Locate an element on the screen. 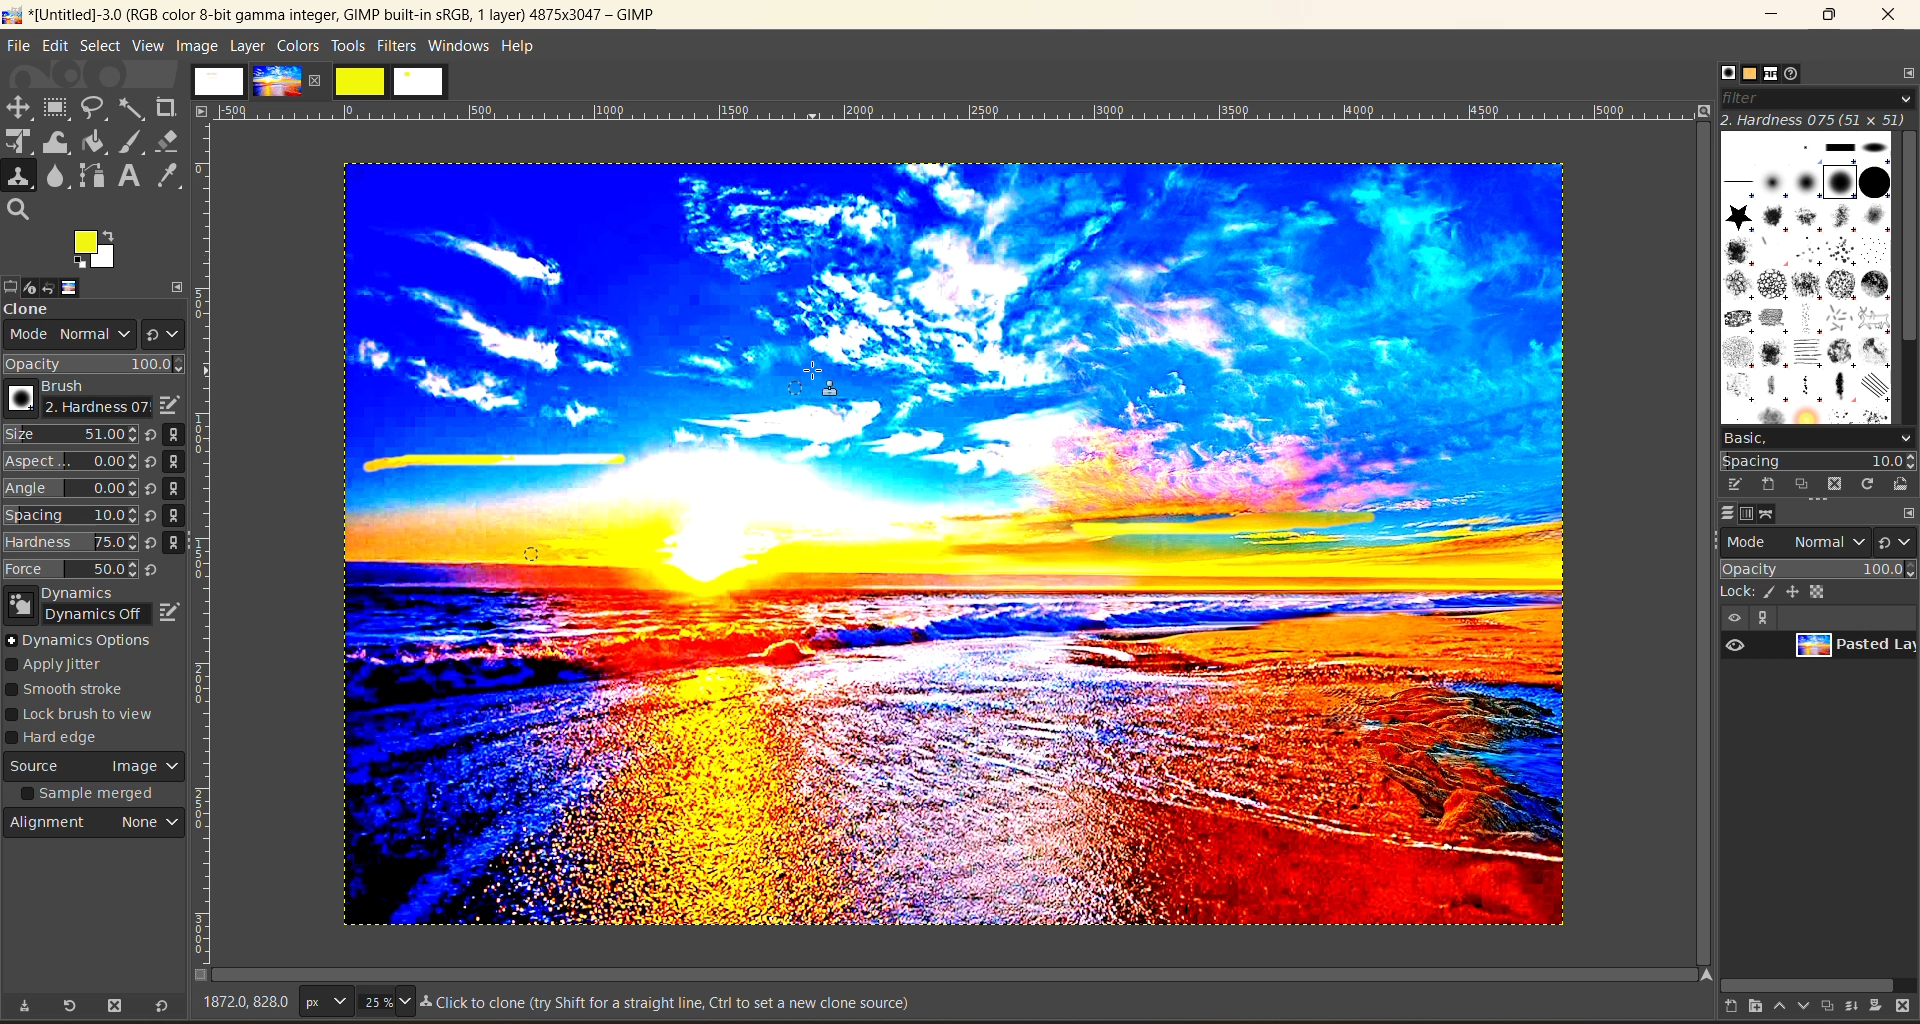 The height and width of the screenshot is (1024, 1920). save tool preset is located at coordinates (23, 1006).